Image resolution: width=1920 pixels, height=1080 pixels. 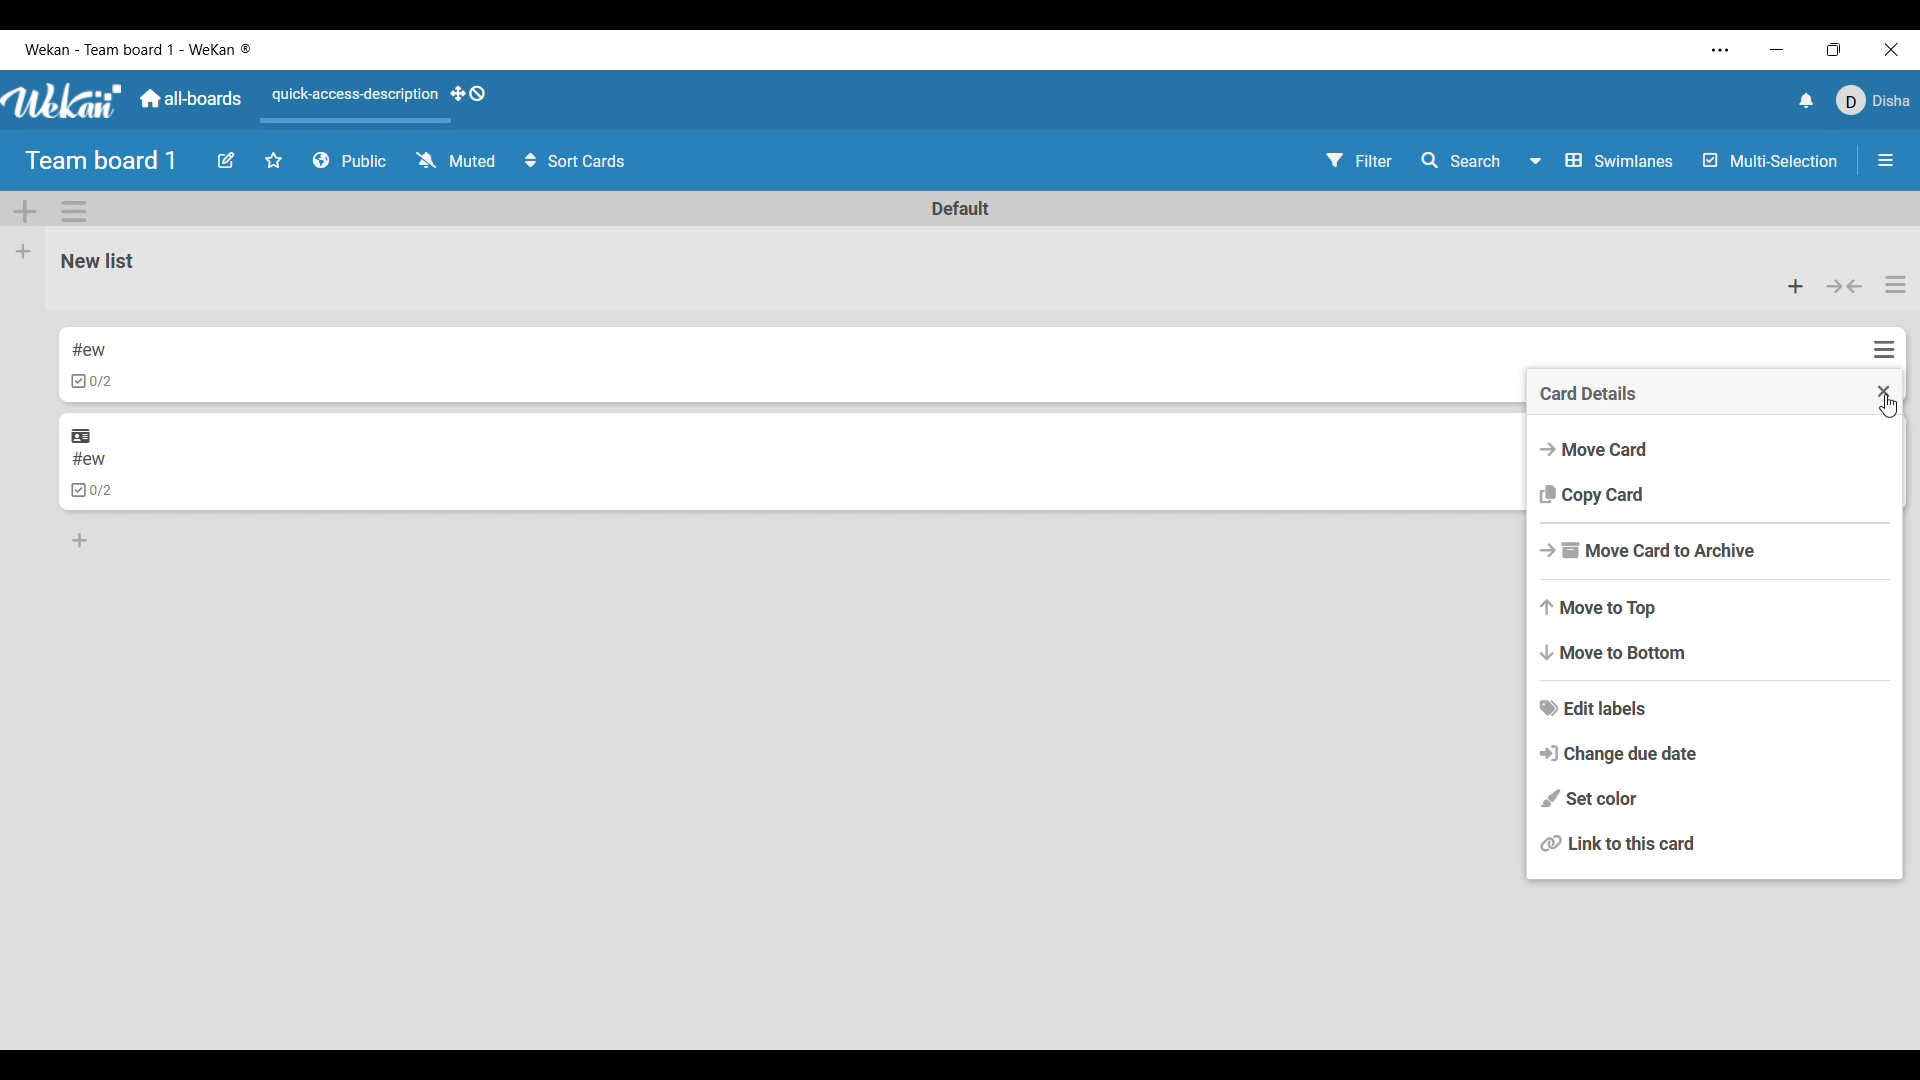 I want to click on List name, so click(x=98, y=262).